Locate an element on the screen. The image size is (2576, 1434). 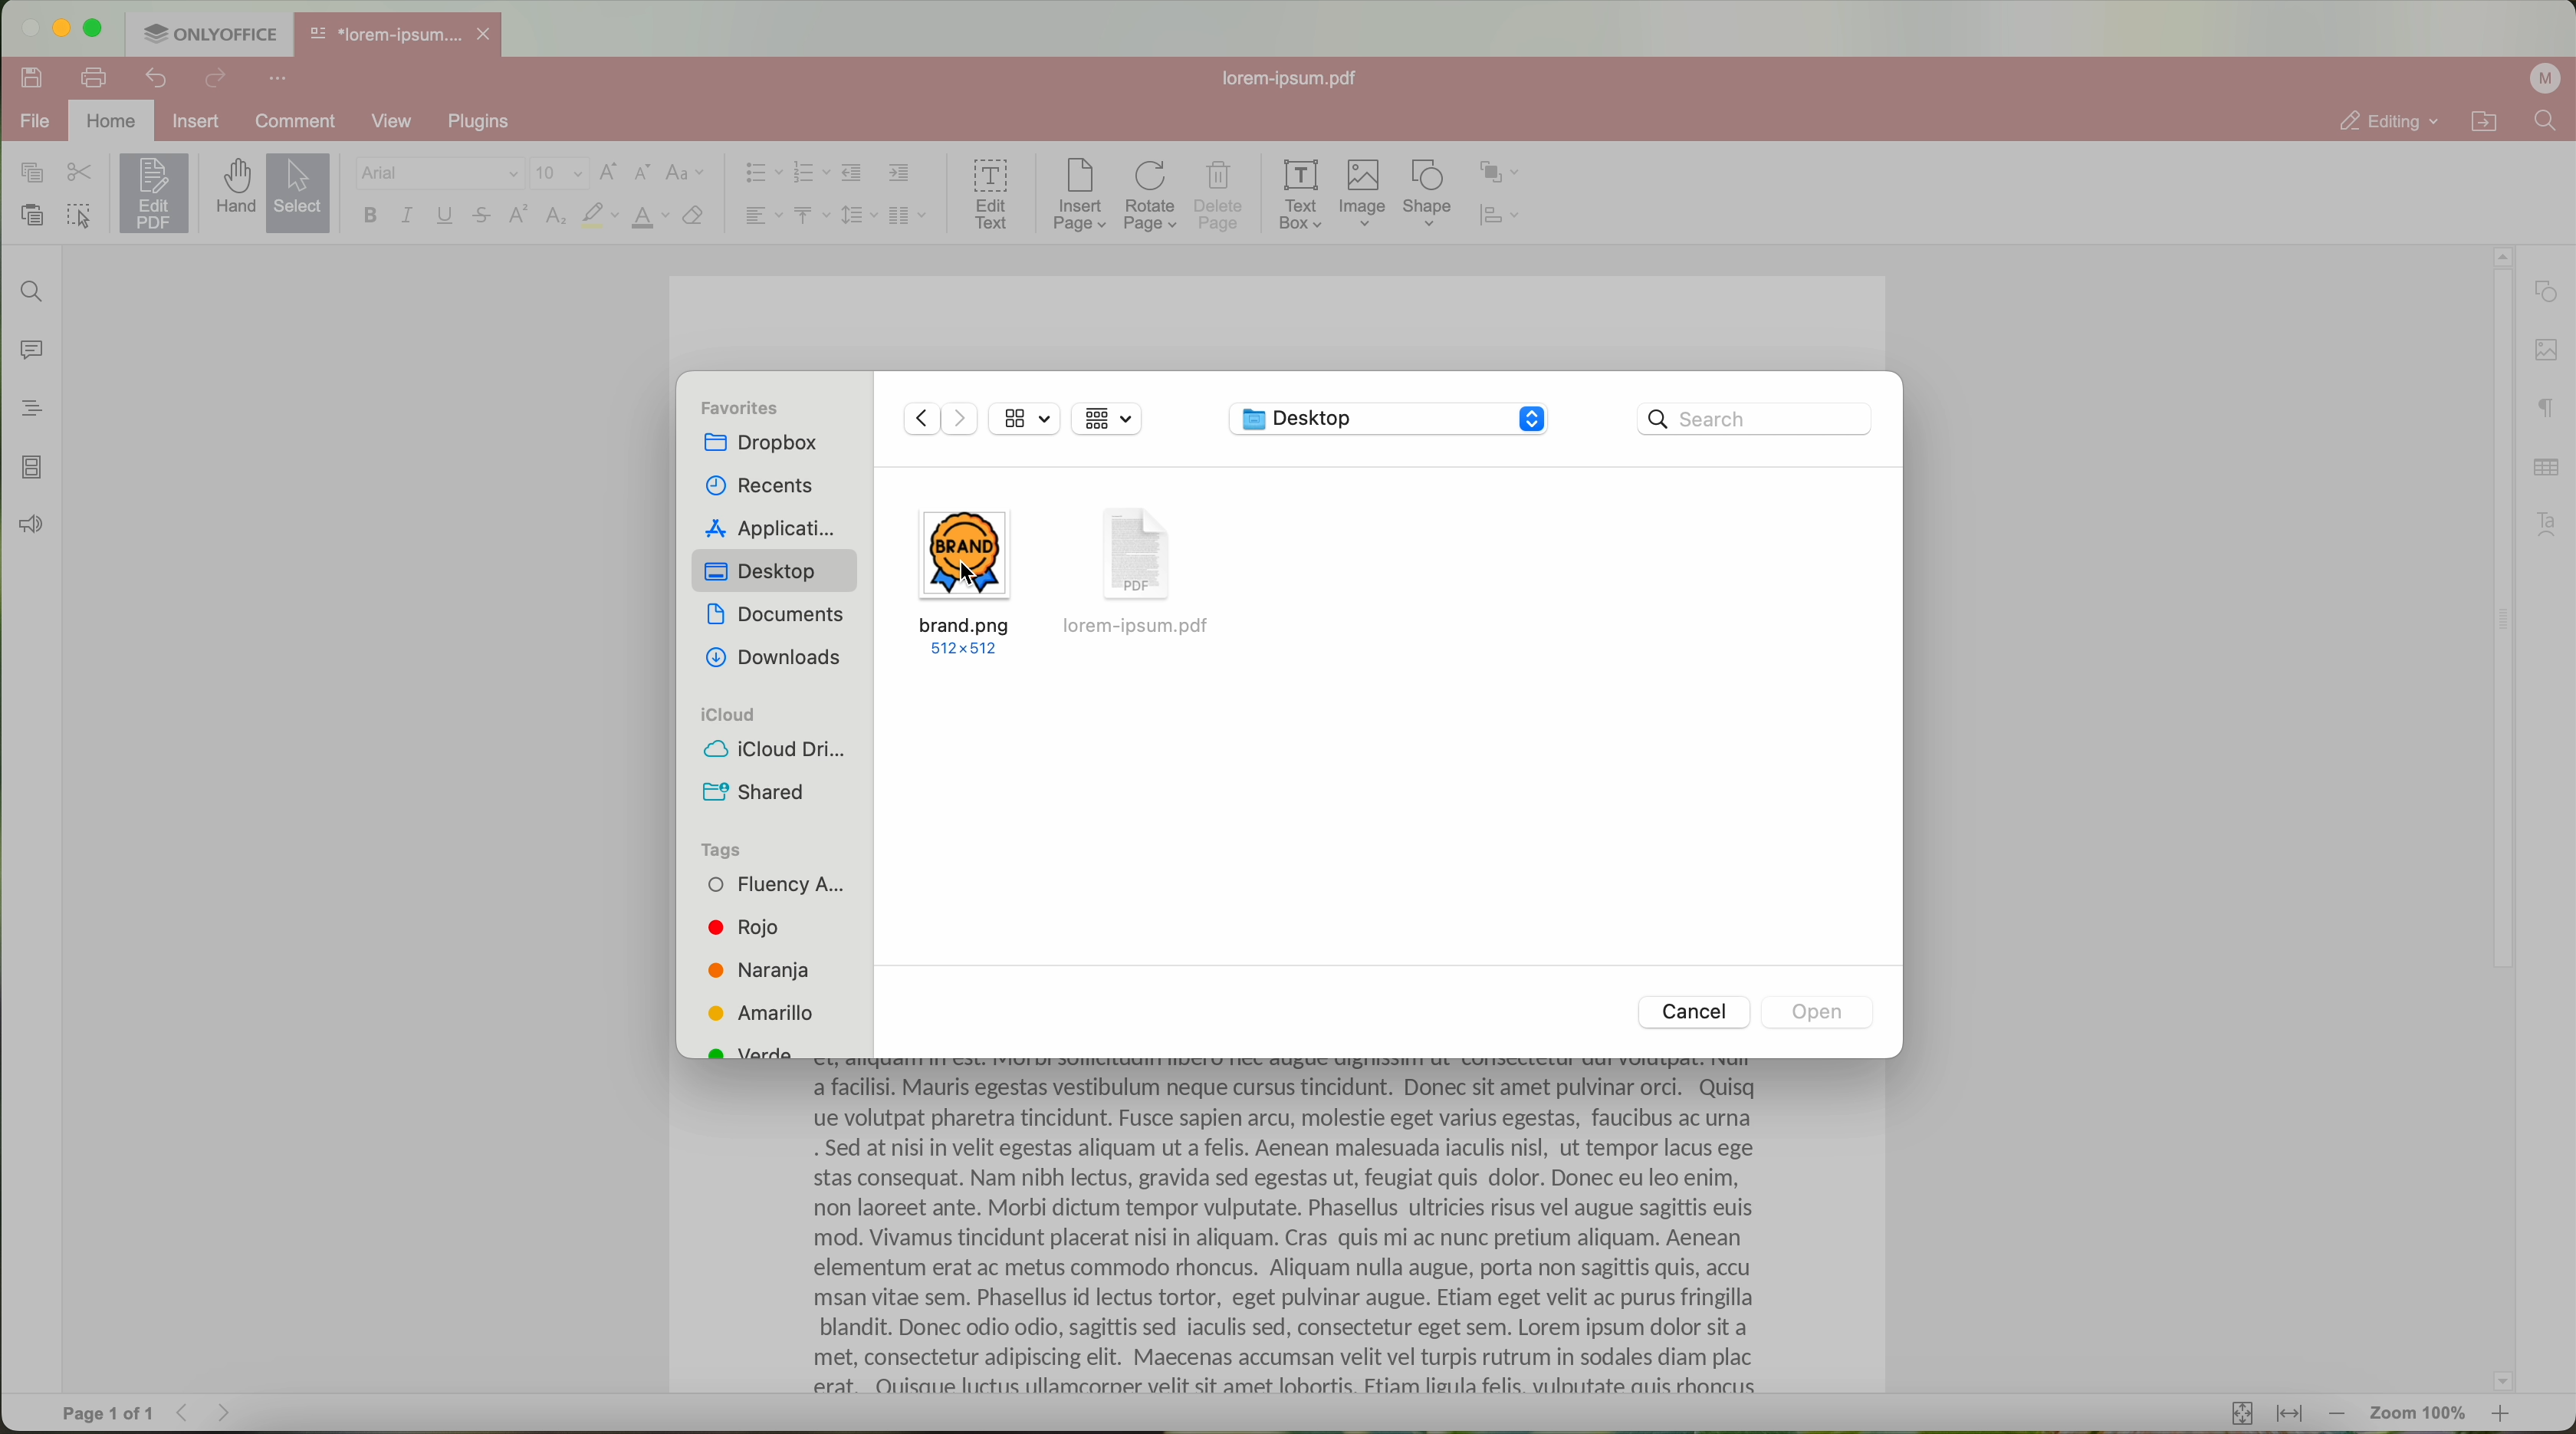
find is located at coordinates (27, 290).